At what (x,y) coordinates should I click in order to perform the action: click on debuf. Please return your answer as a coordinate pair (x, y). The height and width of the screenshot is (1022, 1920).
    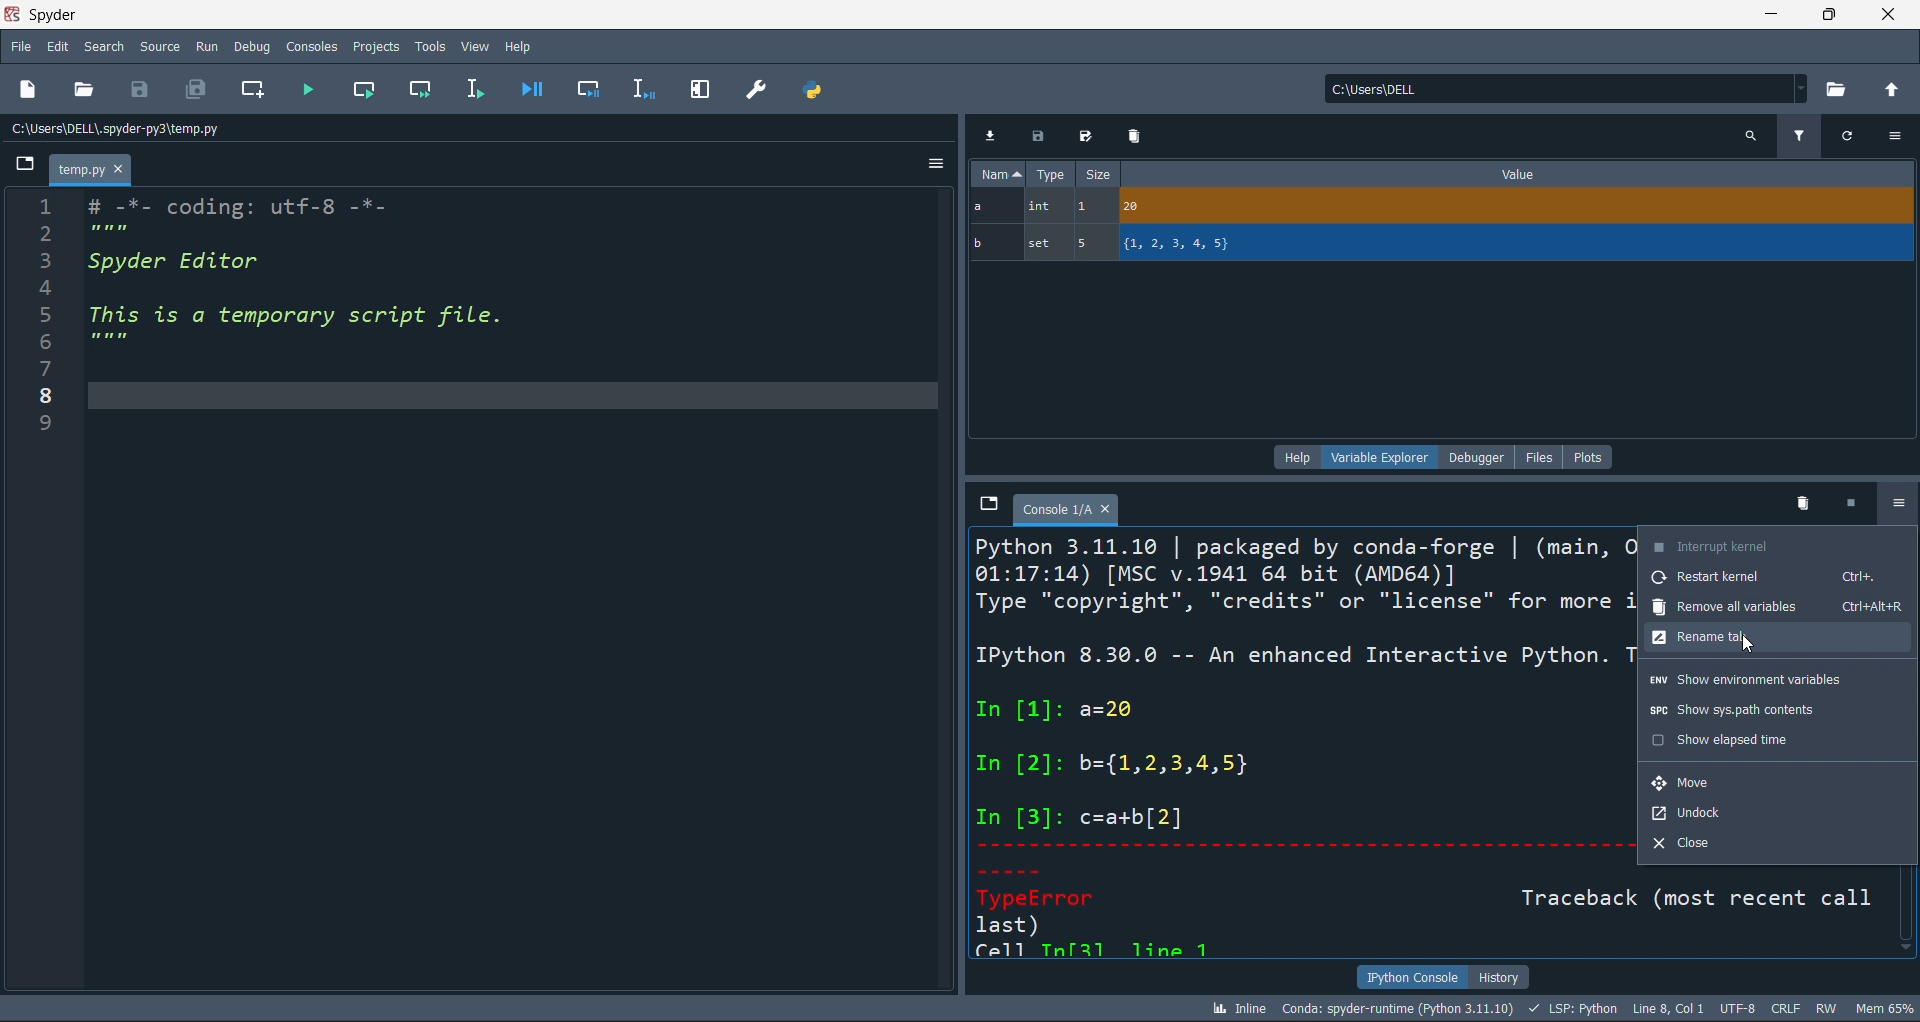
    Looking at the image, I should click on (252, 45).